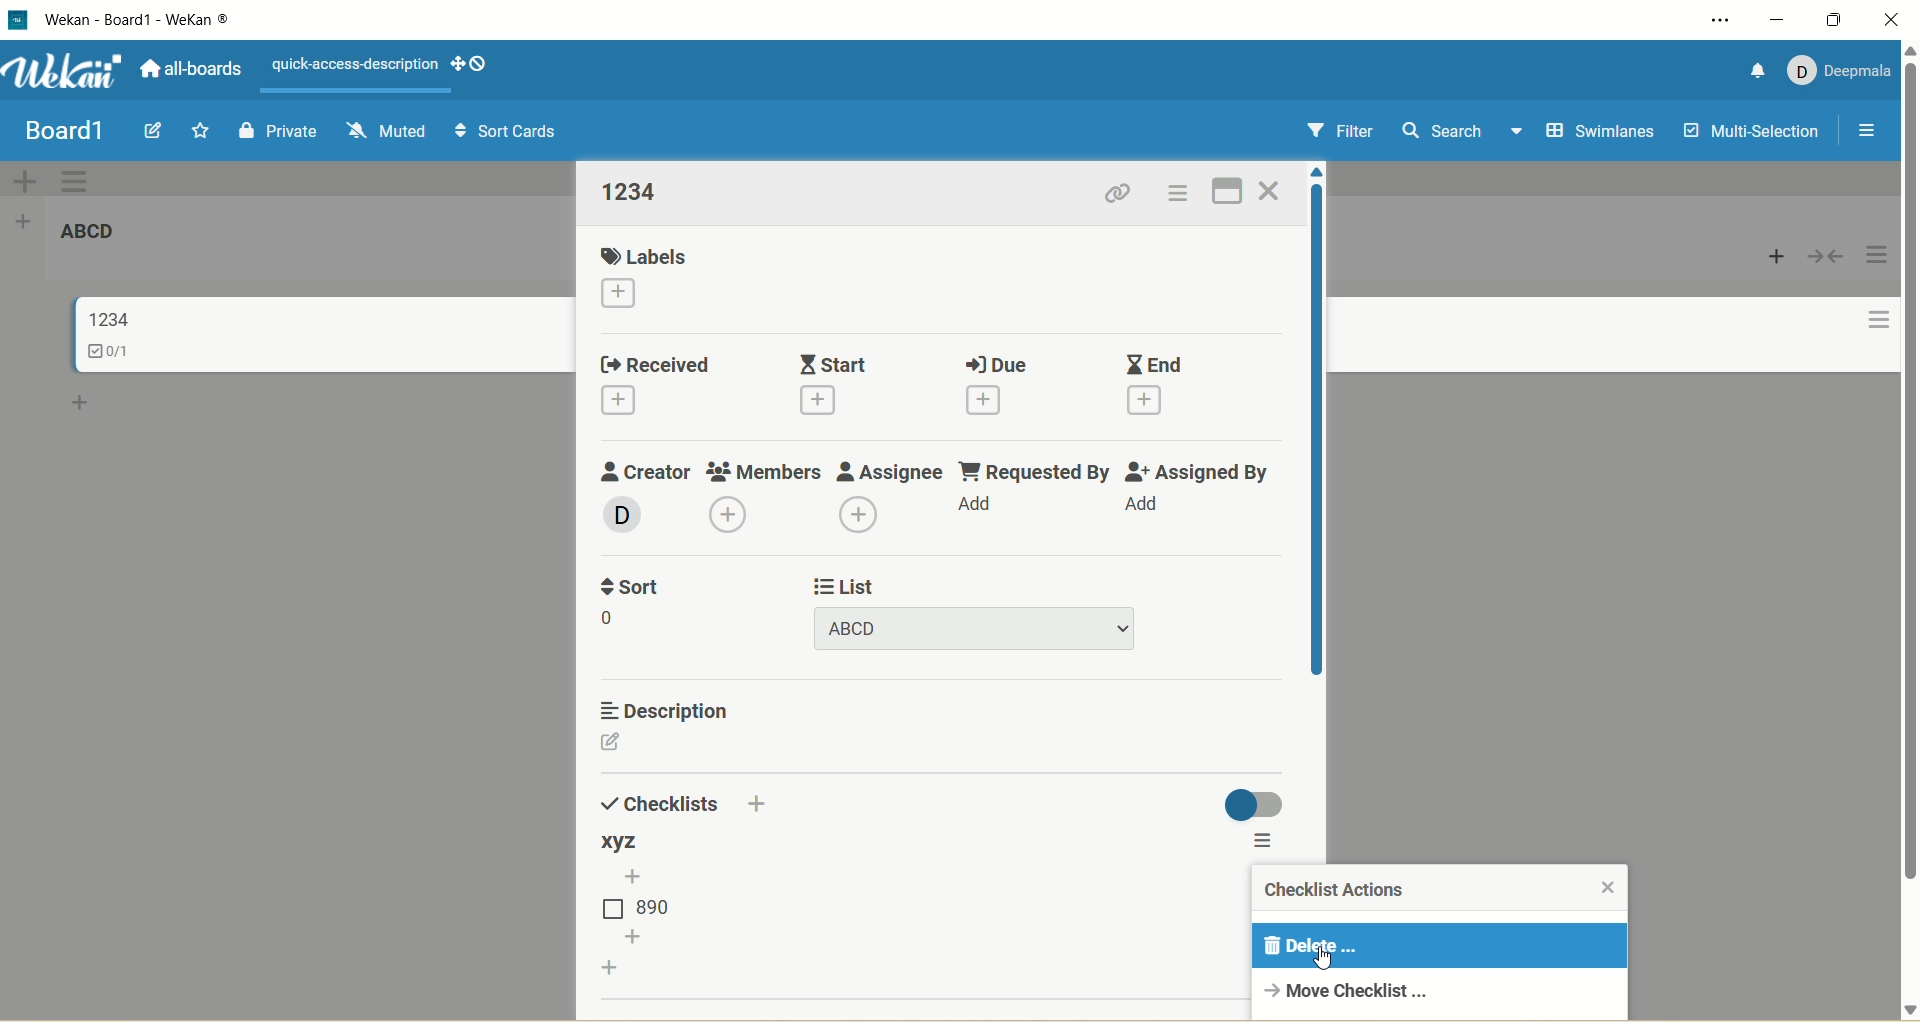  What do you see at coordinates (641, 192) in the screenshot?
I see `list title` at bounding box center [641, 192].